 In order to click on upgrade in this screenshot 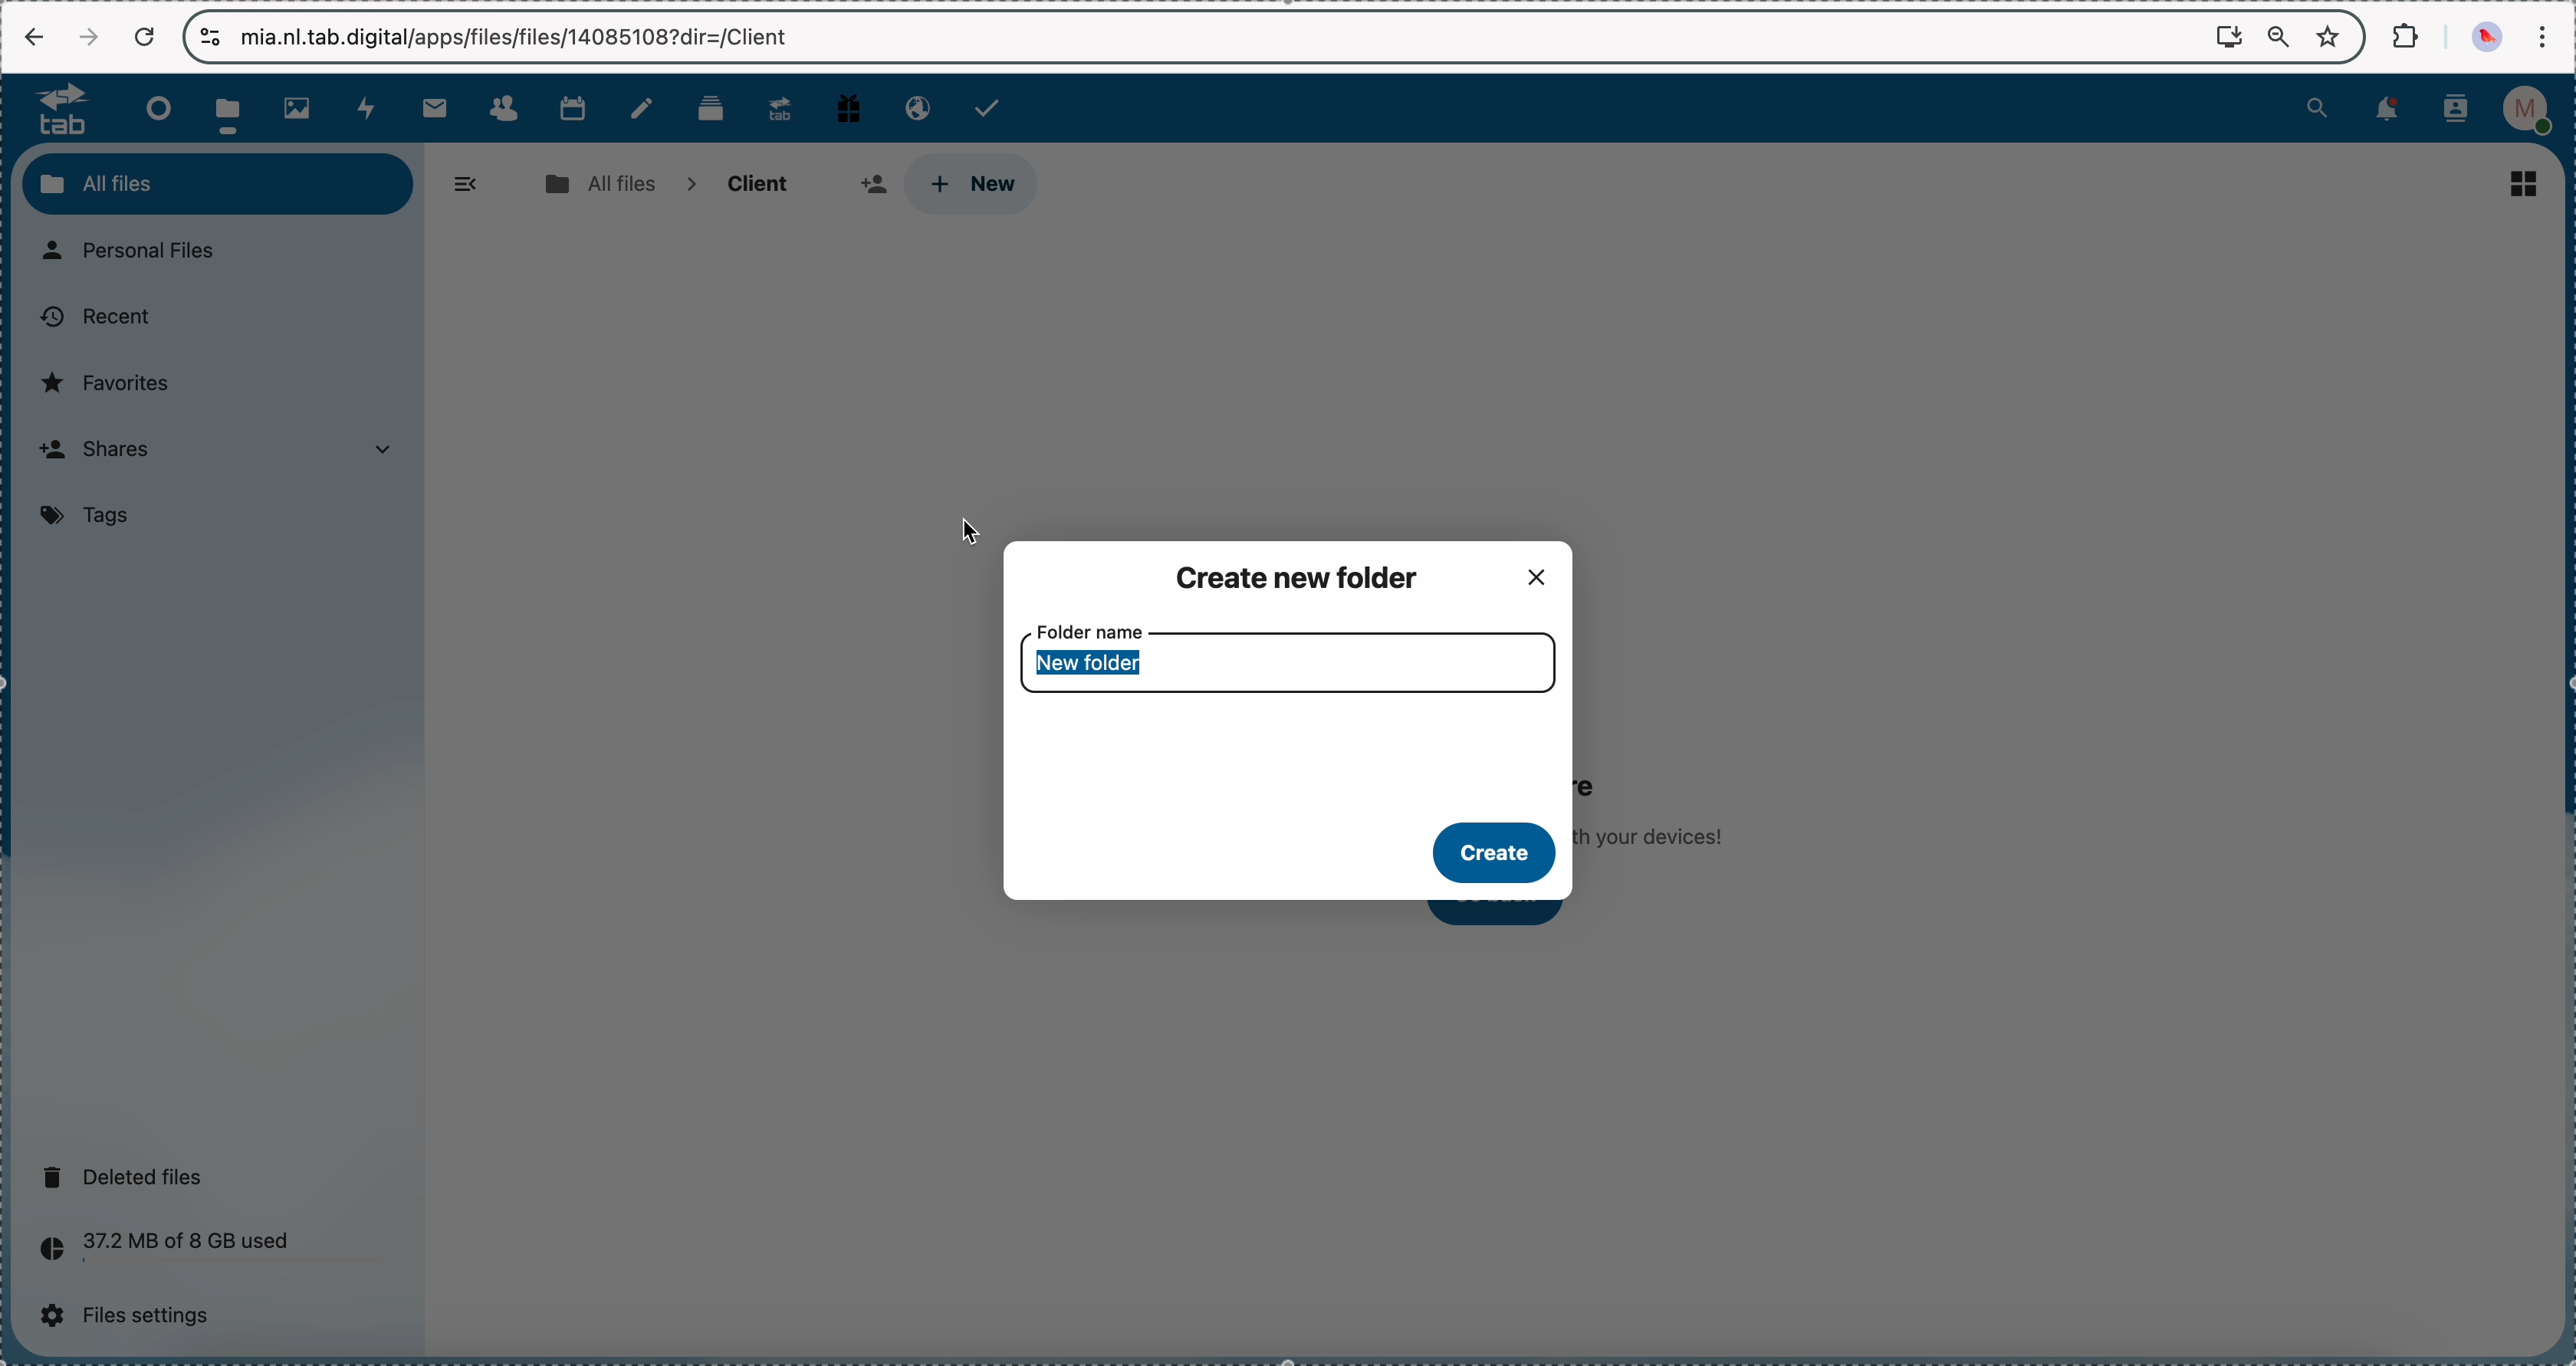, I will do `click(780, 107)`.